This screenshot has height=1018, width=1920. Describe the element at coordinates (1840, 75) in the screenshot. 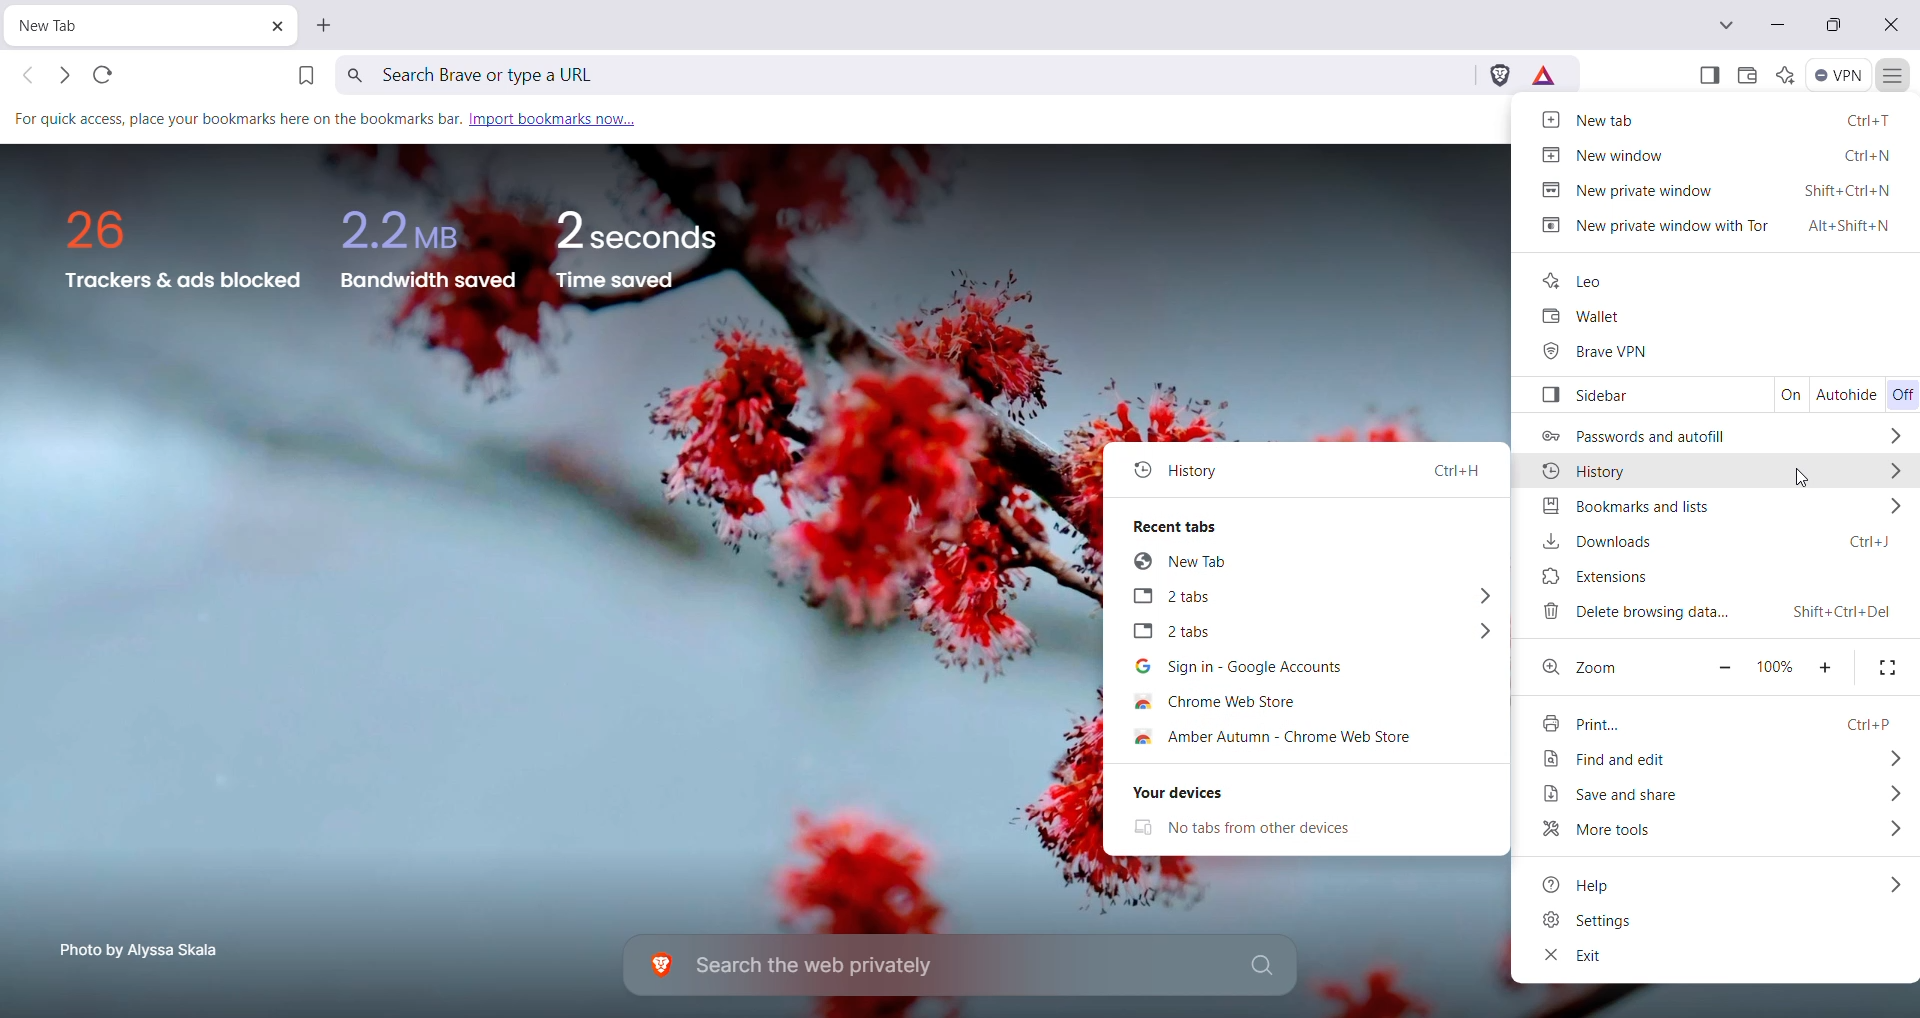

I see `Brave Firewall + VPN` at that location.